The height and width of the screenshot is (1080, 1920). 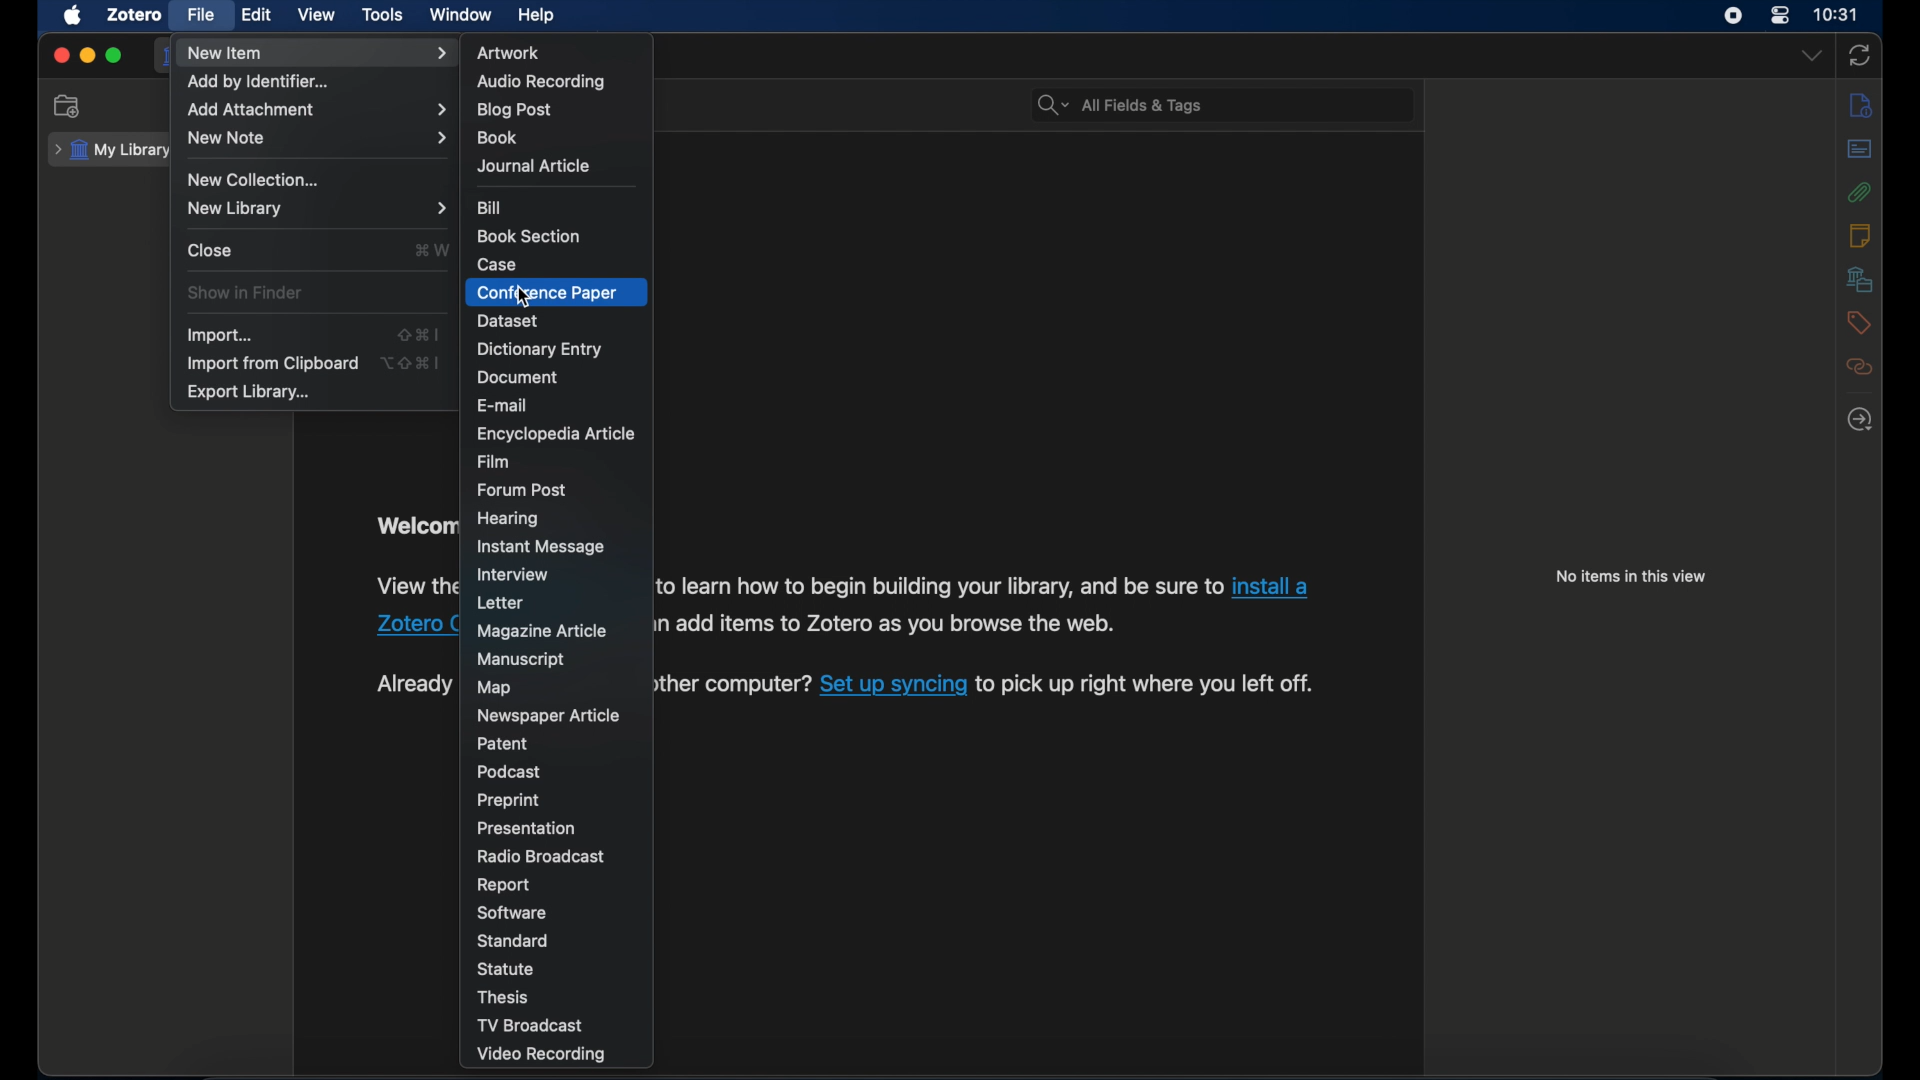 What do you see at coordinates (528, 235) in the screenshot?
I see `book section` at bounding box center [528, 235].